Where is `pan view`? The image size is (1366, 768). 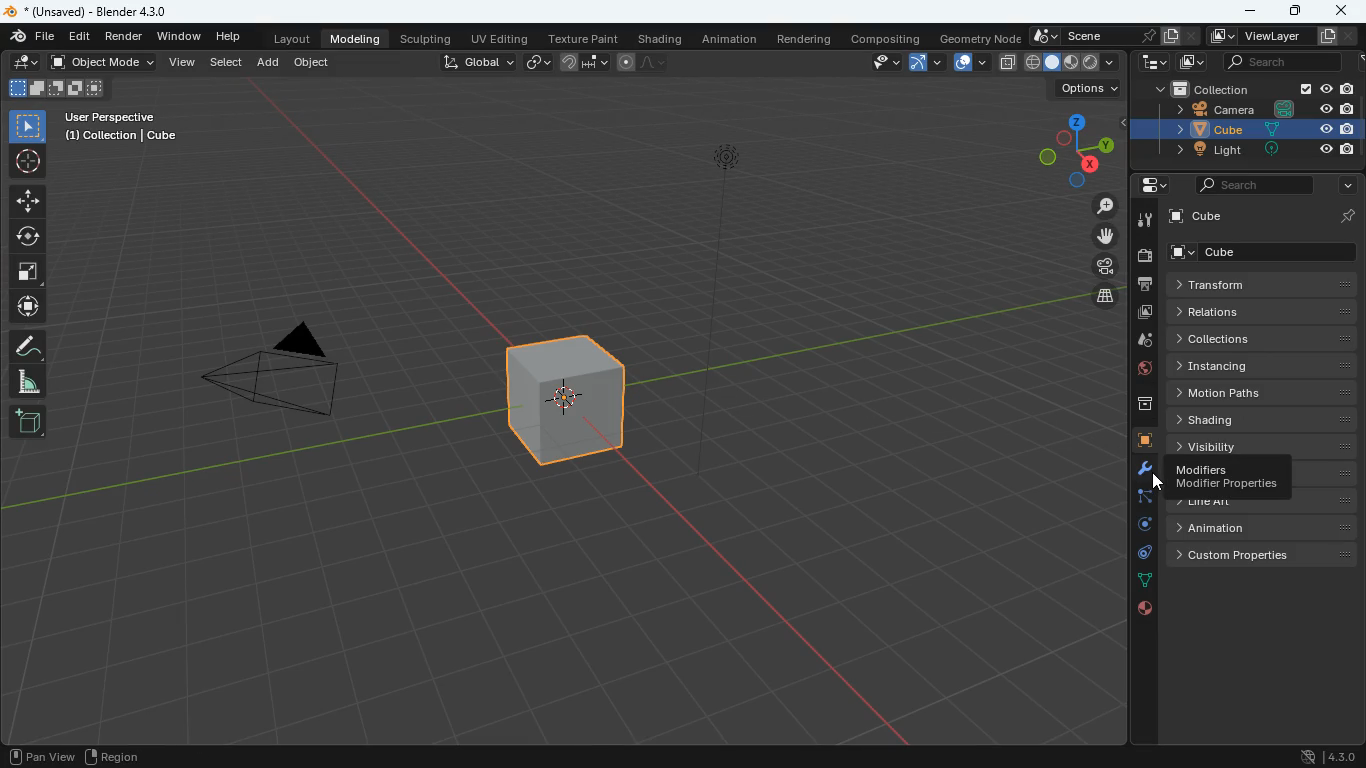
pan view is located at coordinates (39, 755).